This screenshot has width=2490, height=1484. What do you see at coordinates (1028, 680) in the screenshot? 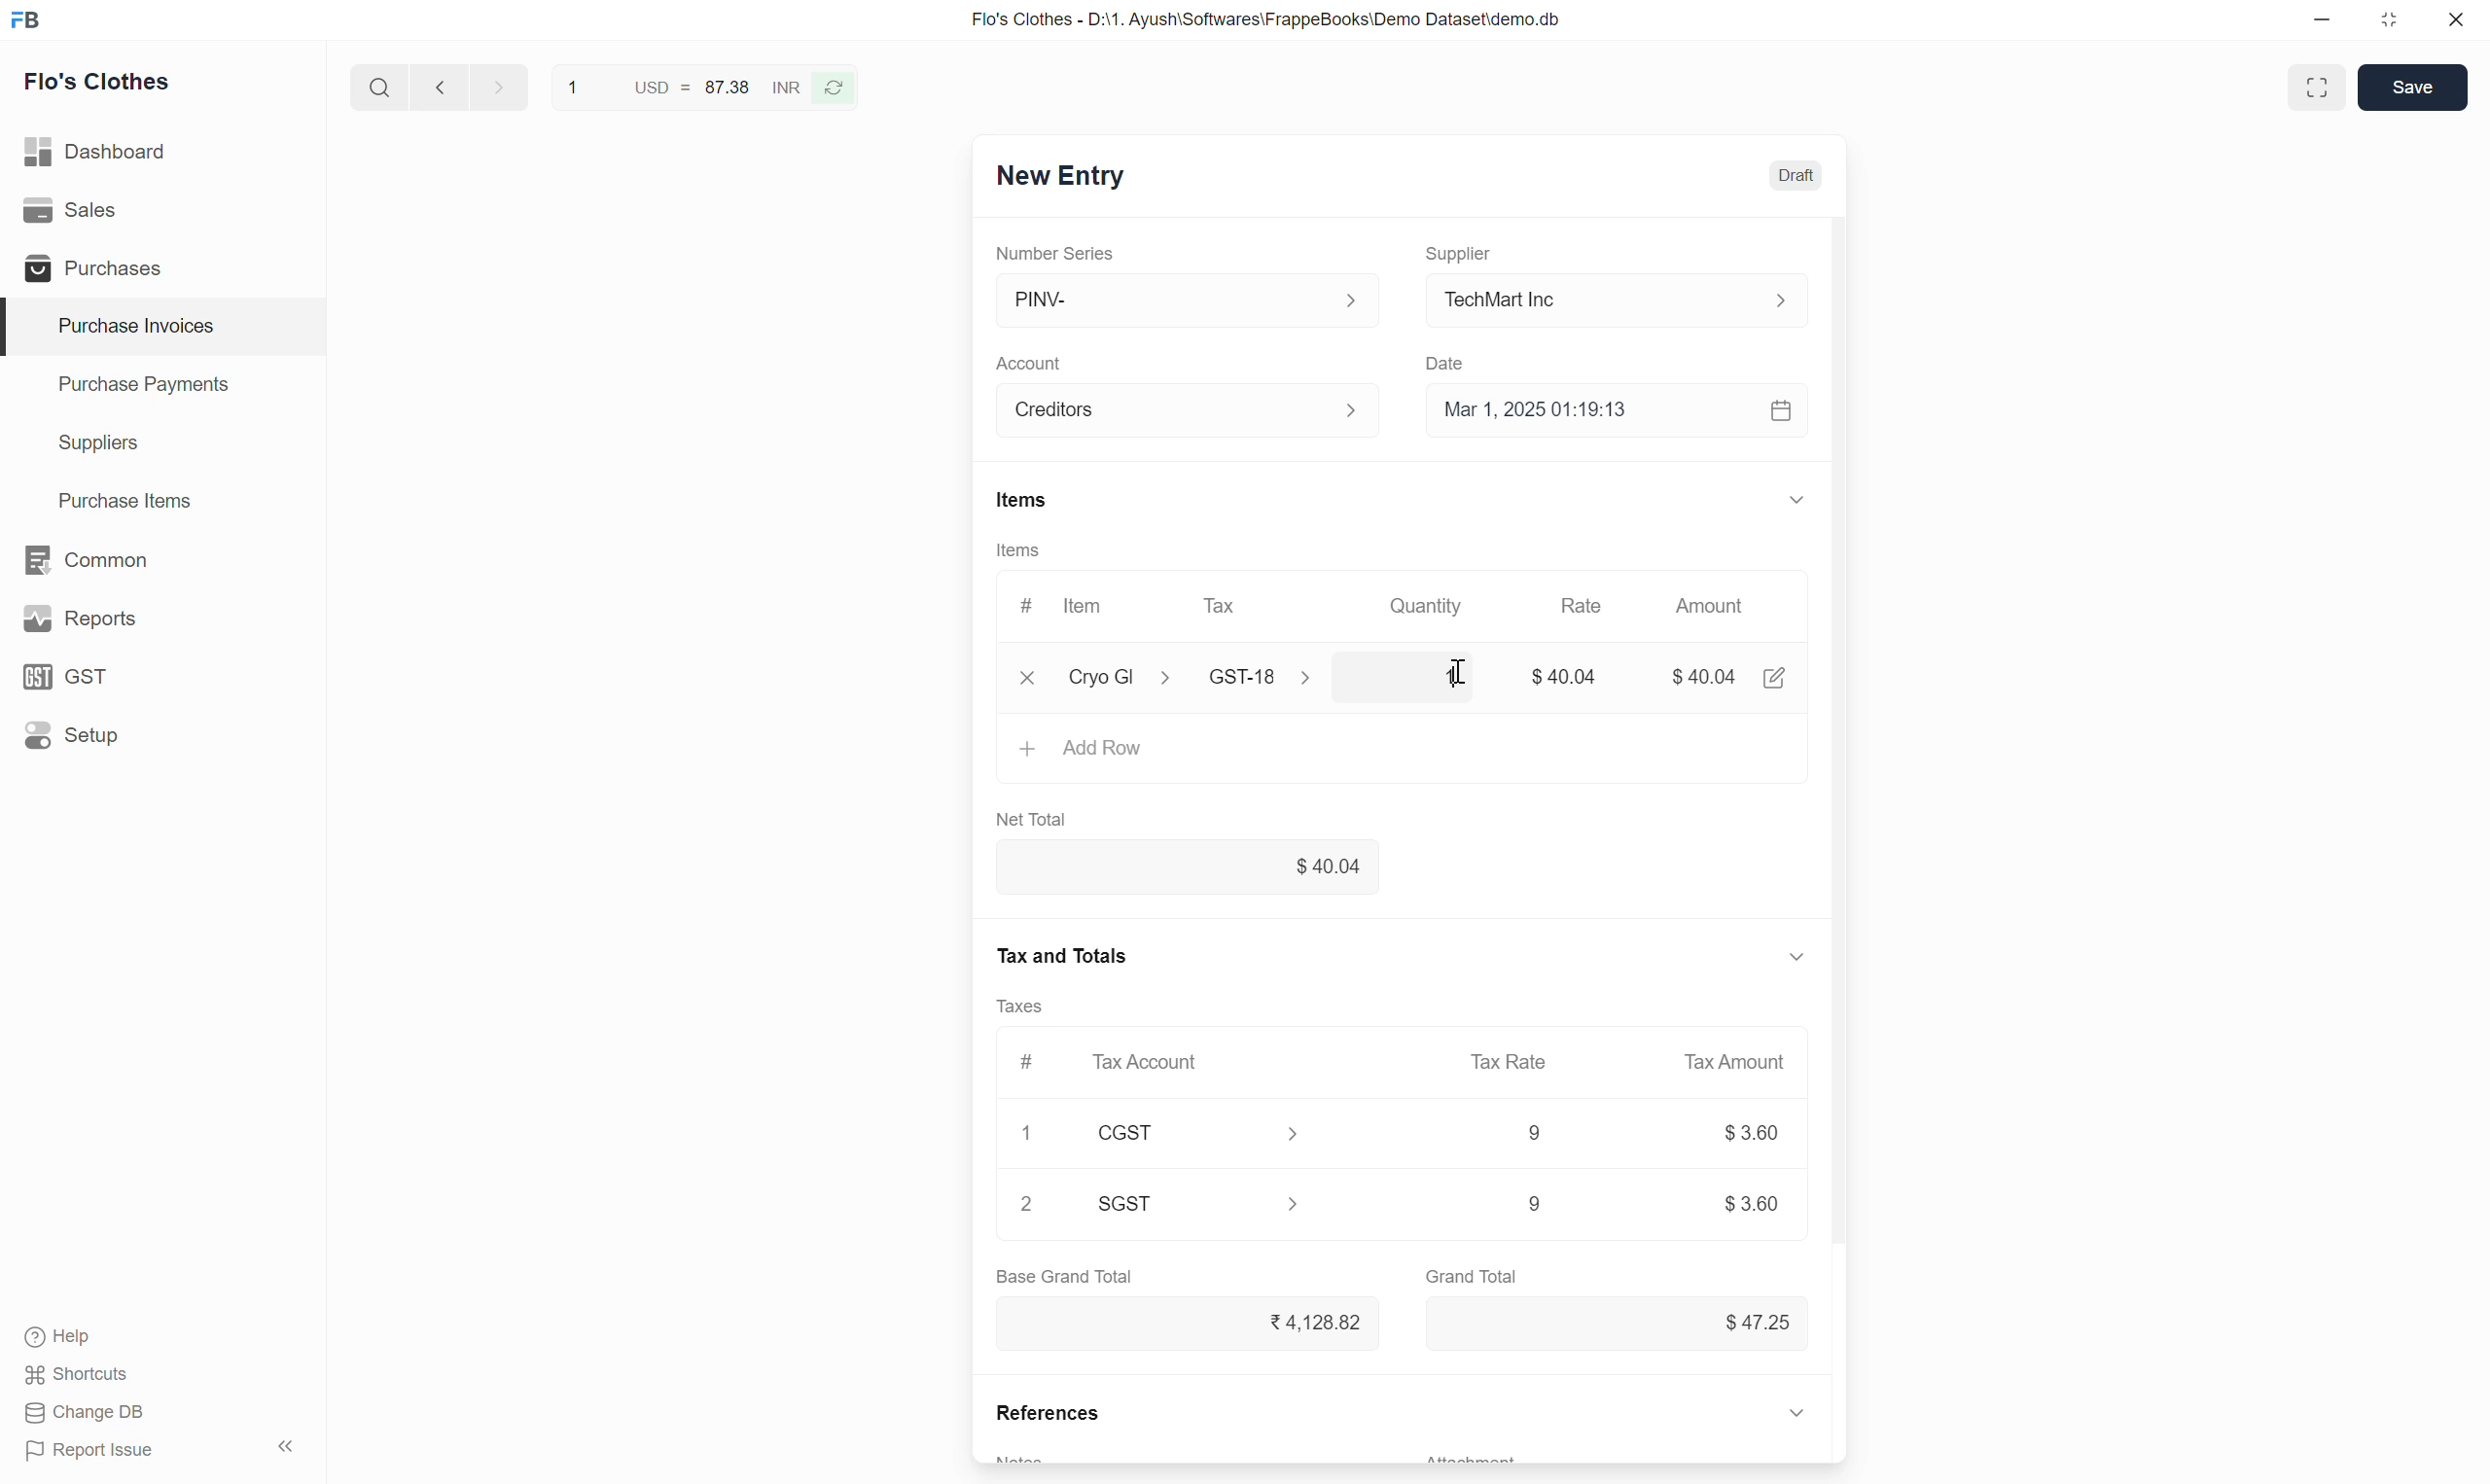
I see `x` at bounding box center [1028, 680].